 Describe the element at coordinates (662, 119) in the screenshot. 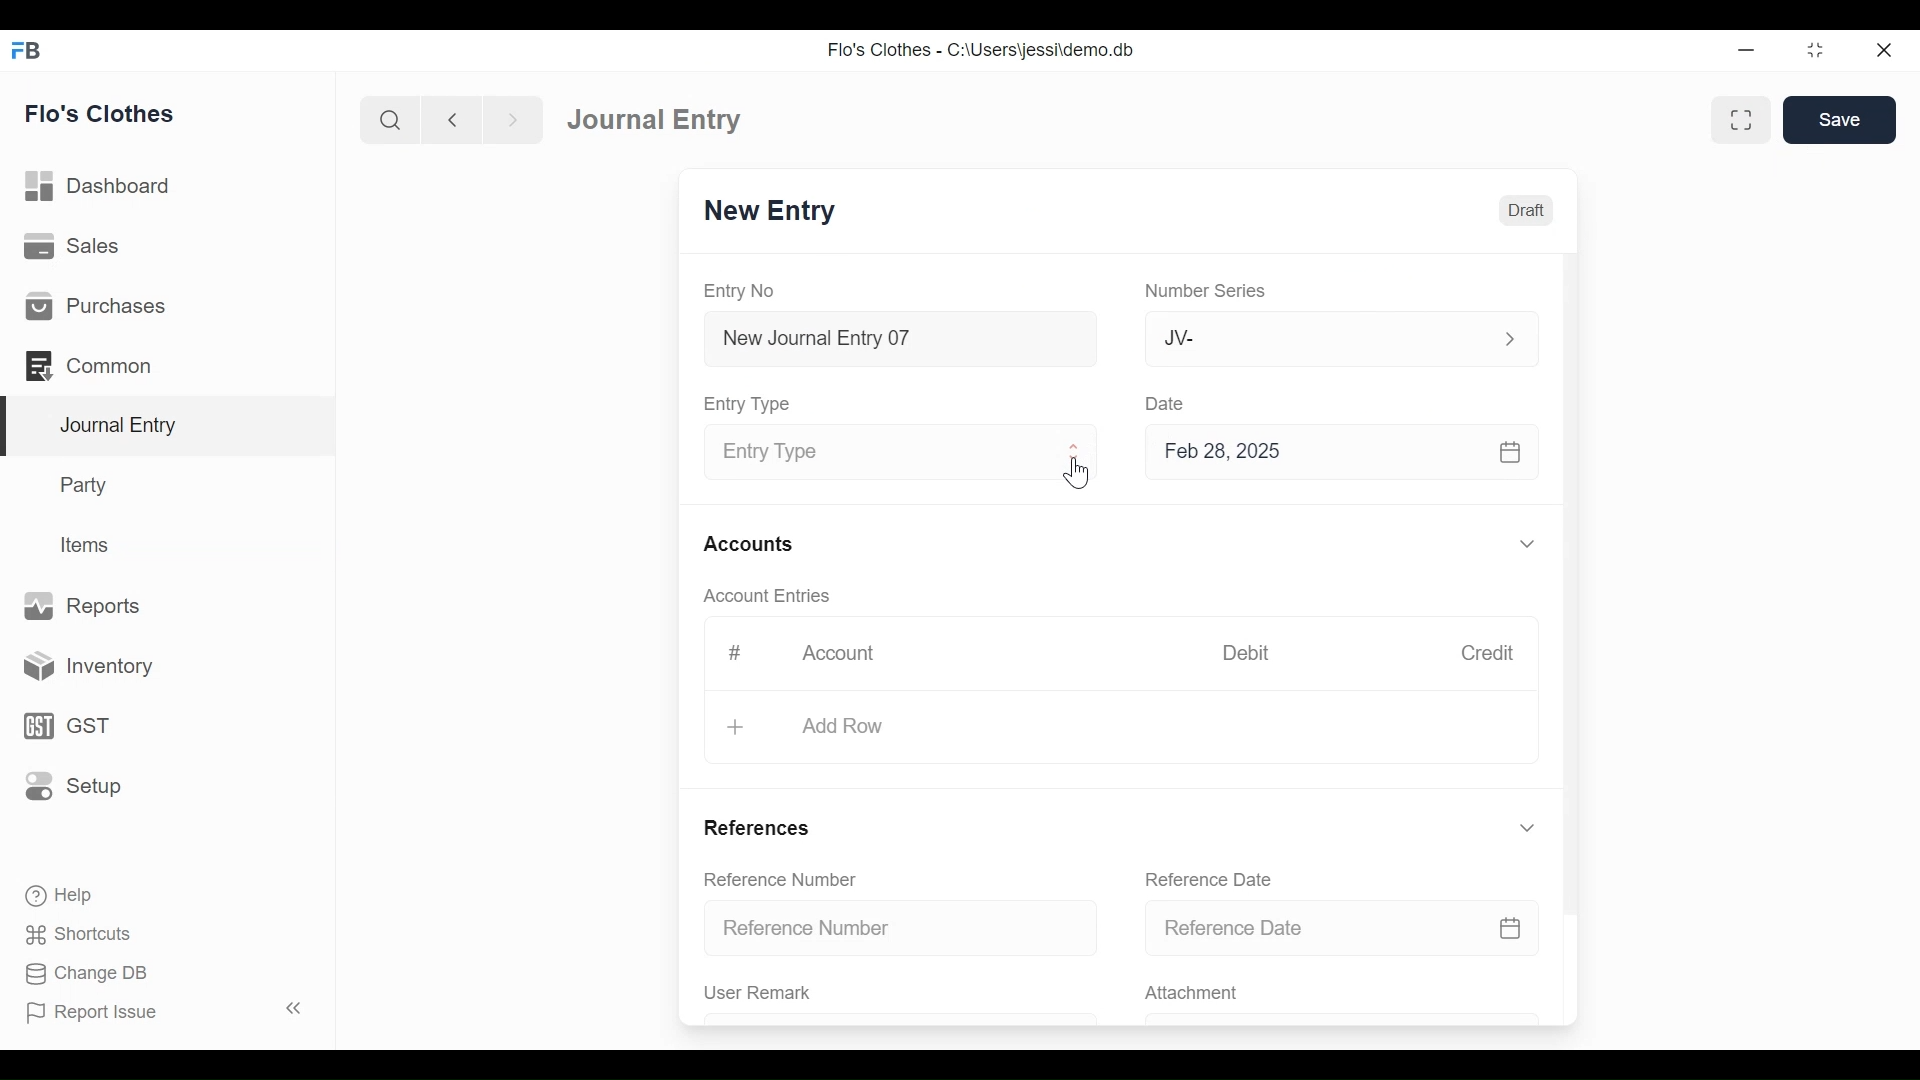

I see `Journal Entry` at that location.